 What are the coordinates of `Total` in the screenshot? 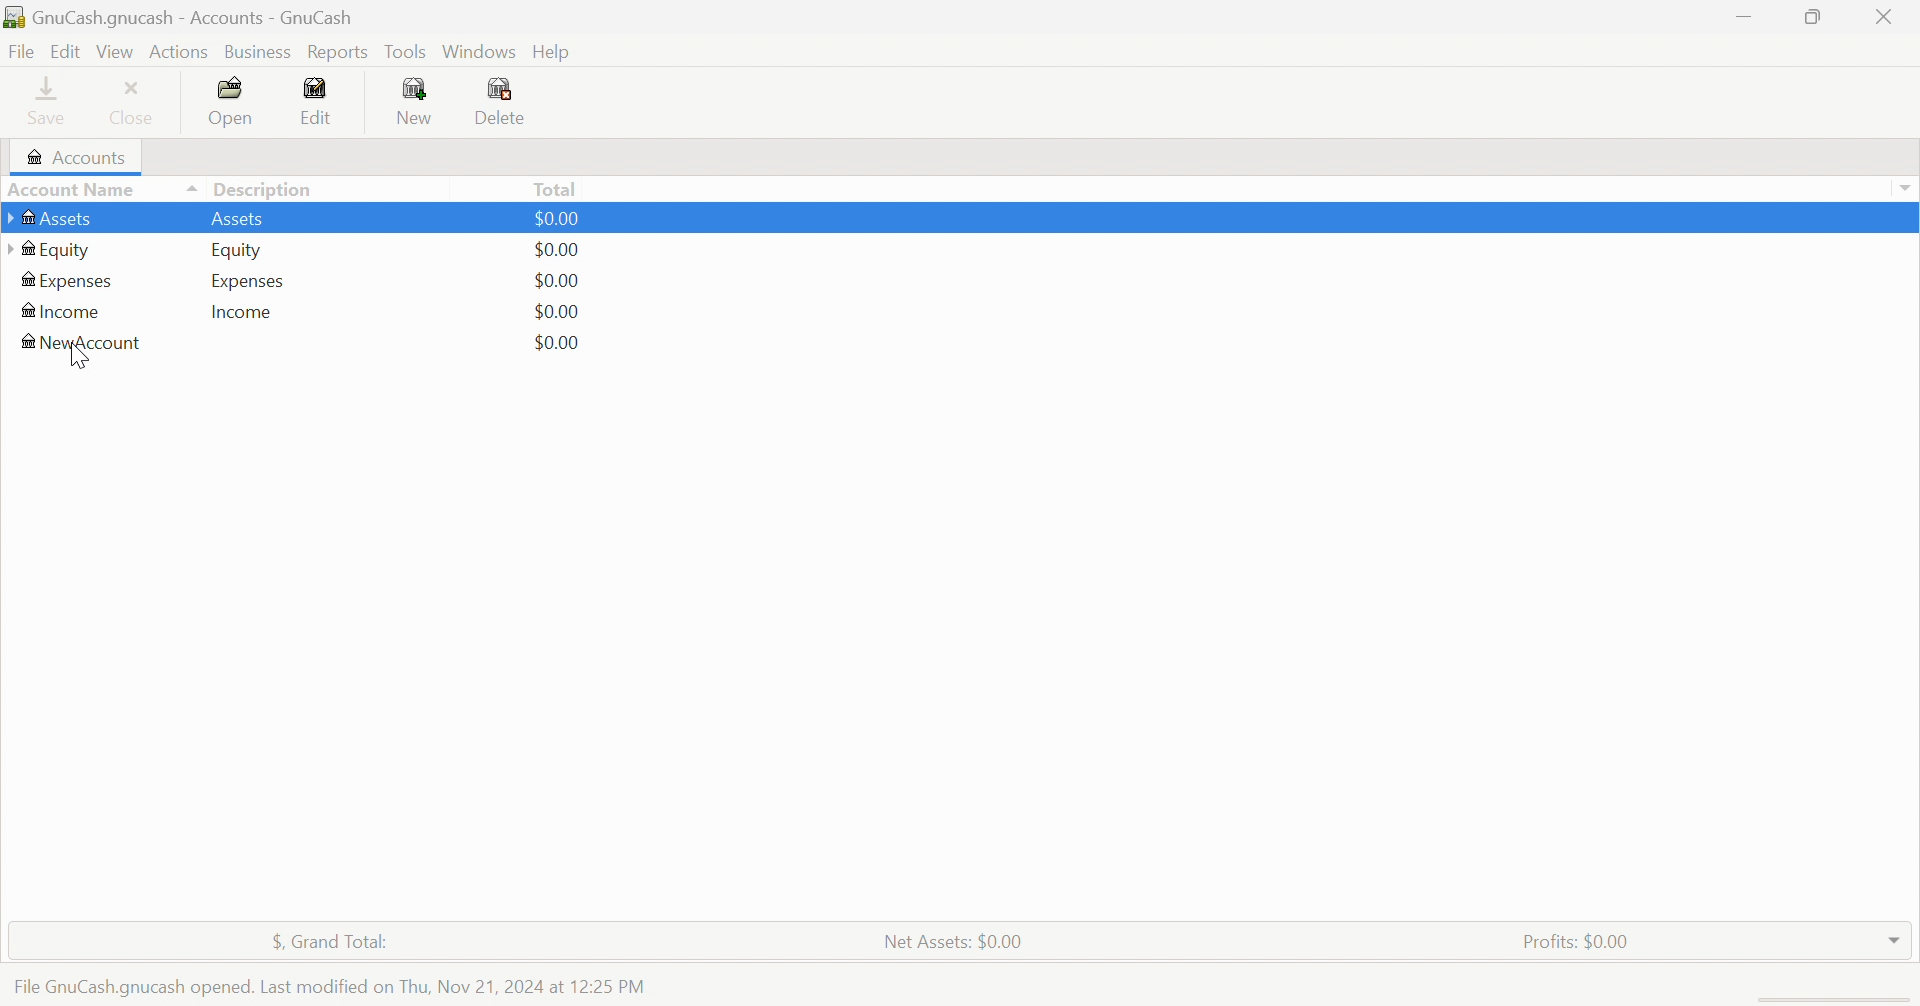 It's located at (555, 192).